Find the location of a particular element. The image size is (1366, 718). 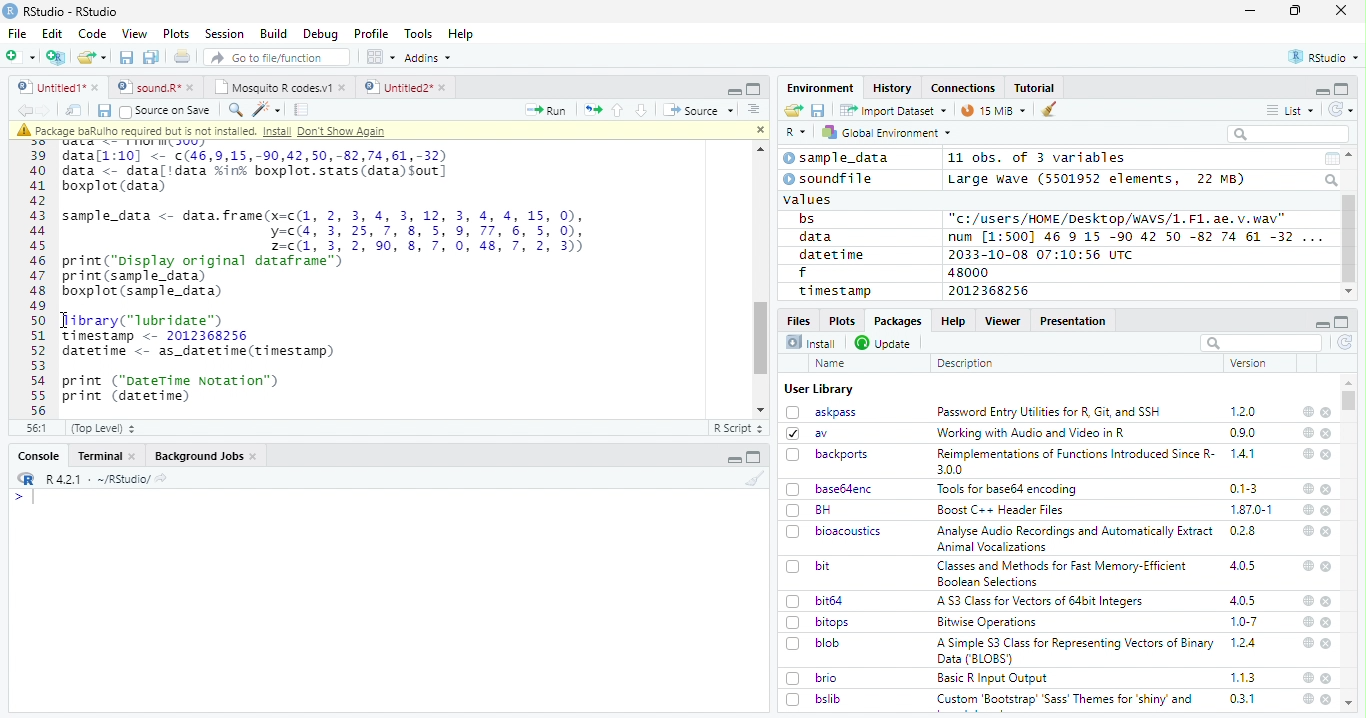

Global Environment is located at coordinates (888, 131).